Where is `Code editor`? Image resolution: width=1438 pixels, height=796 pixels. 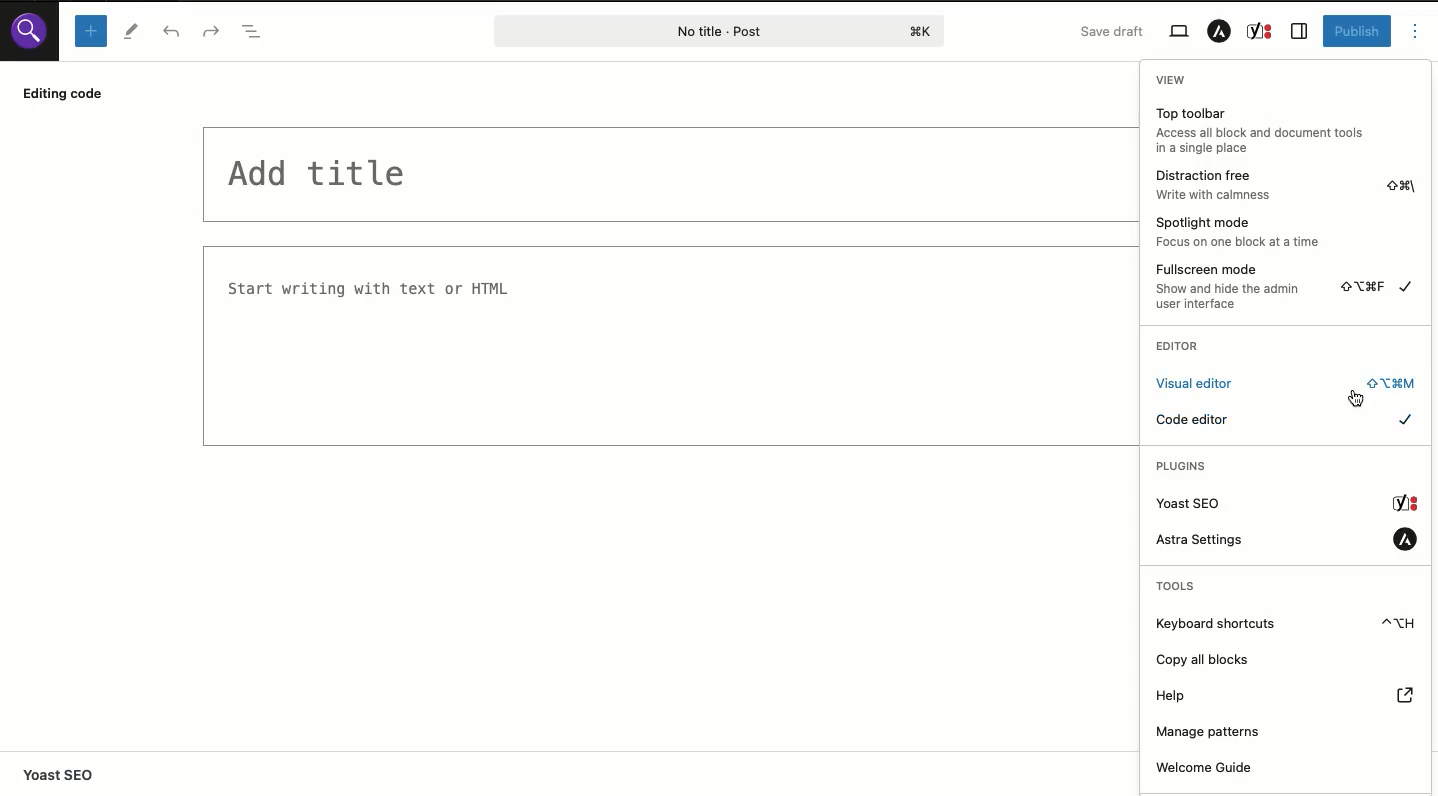
Code editor is located at coordinates (1285, 419).